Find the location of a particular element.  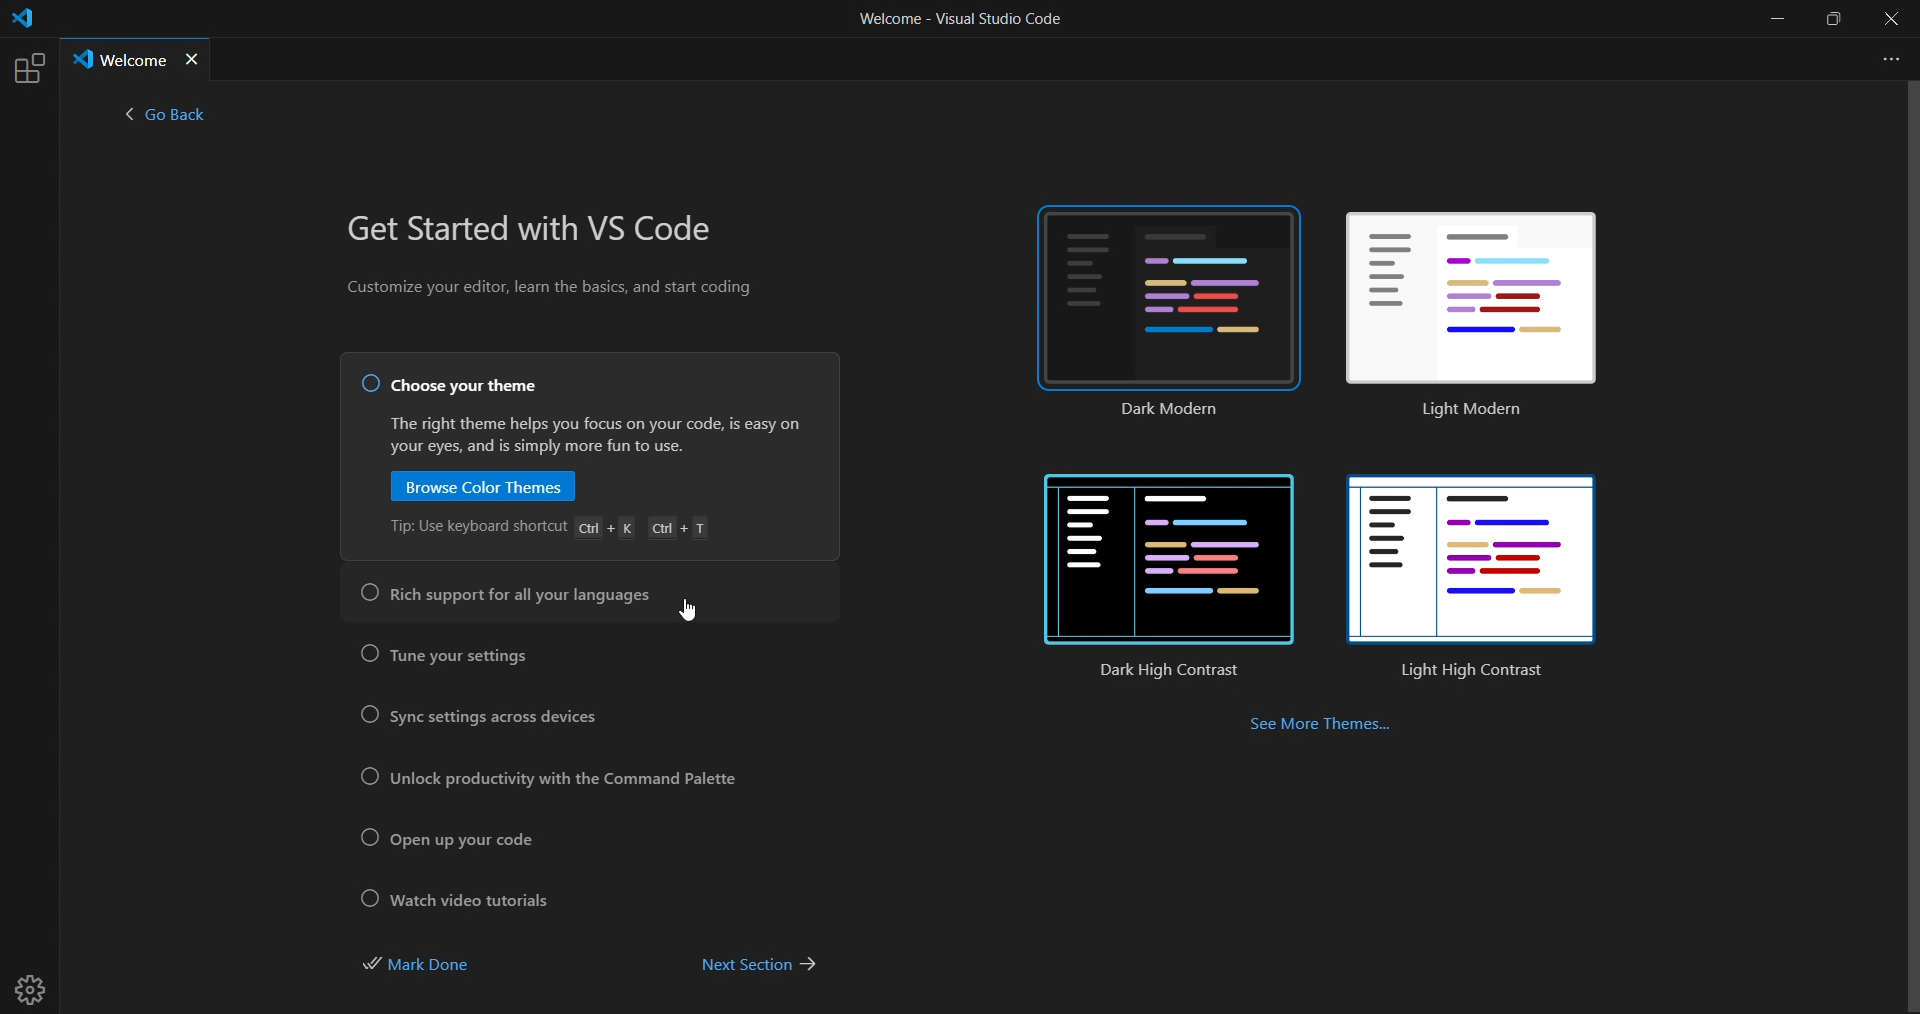

watch video tutorial is located at coordinates (458, 896).